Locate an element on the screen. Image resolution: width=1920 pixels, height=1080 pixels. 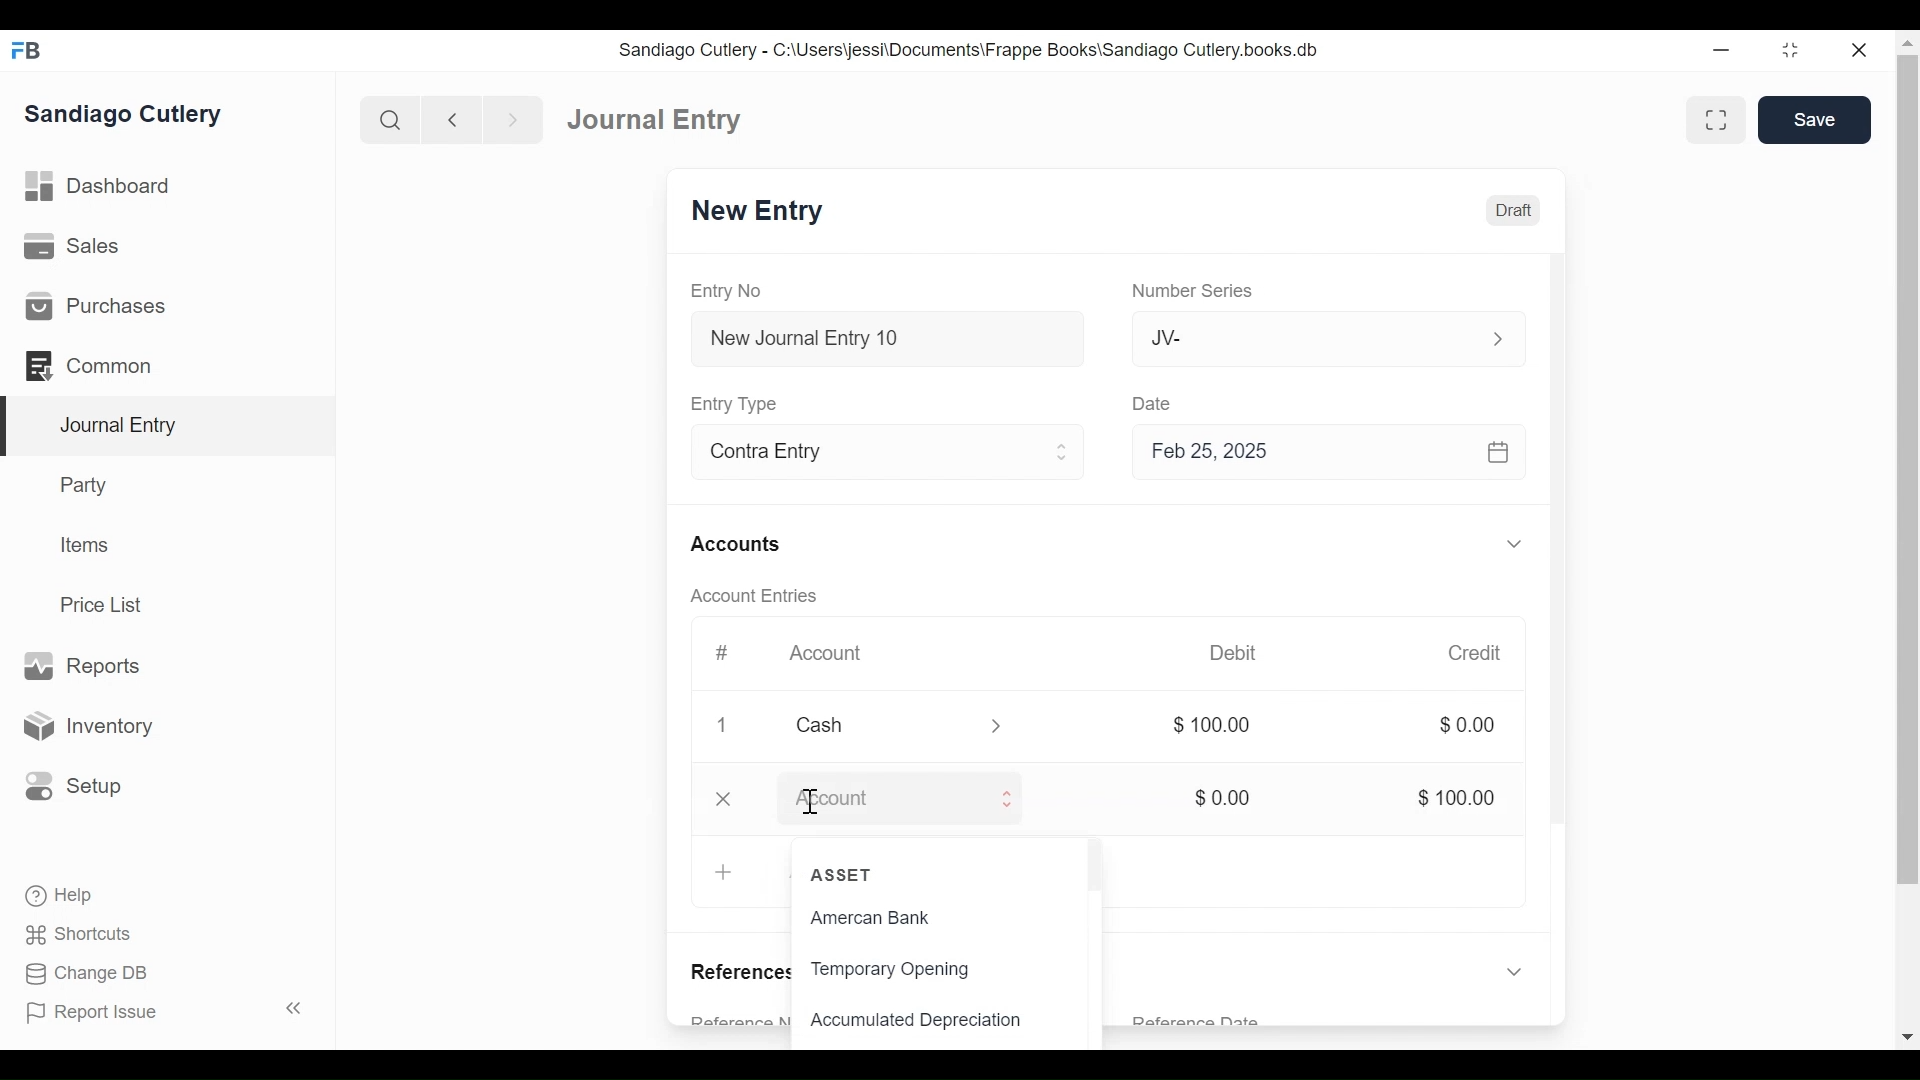
scroll down  is located at coordinates (1908, 1034).